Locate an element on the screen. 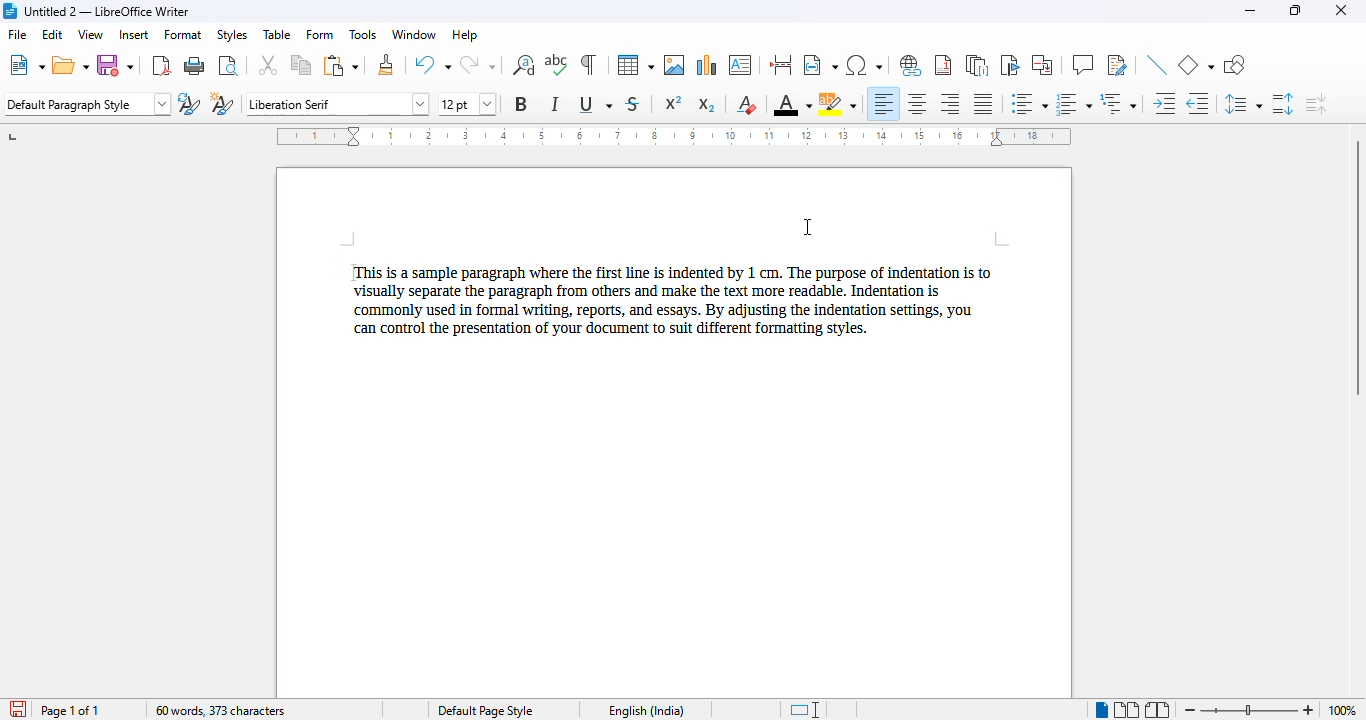  click to save the document is located at coordinates (18, 709).